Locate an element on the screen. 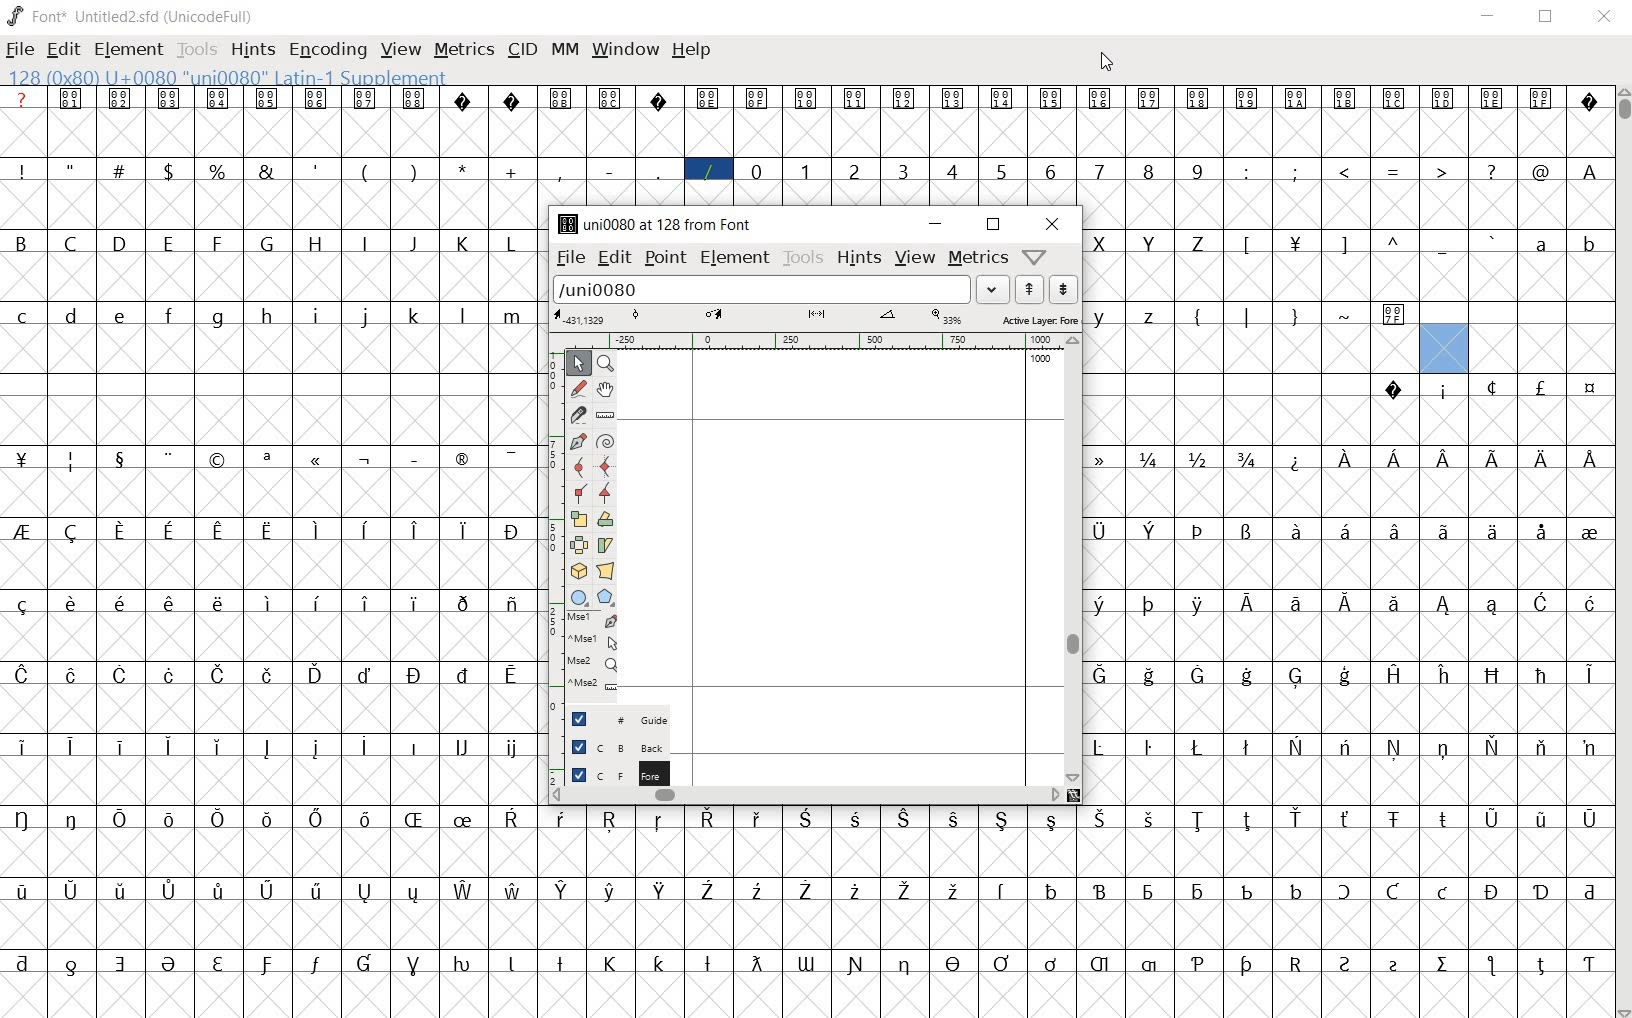 The image size is (1632, 1018). glyph is located at coordinates (707, 890).